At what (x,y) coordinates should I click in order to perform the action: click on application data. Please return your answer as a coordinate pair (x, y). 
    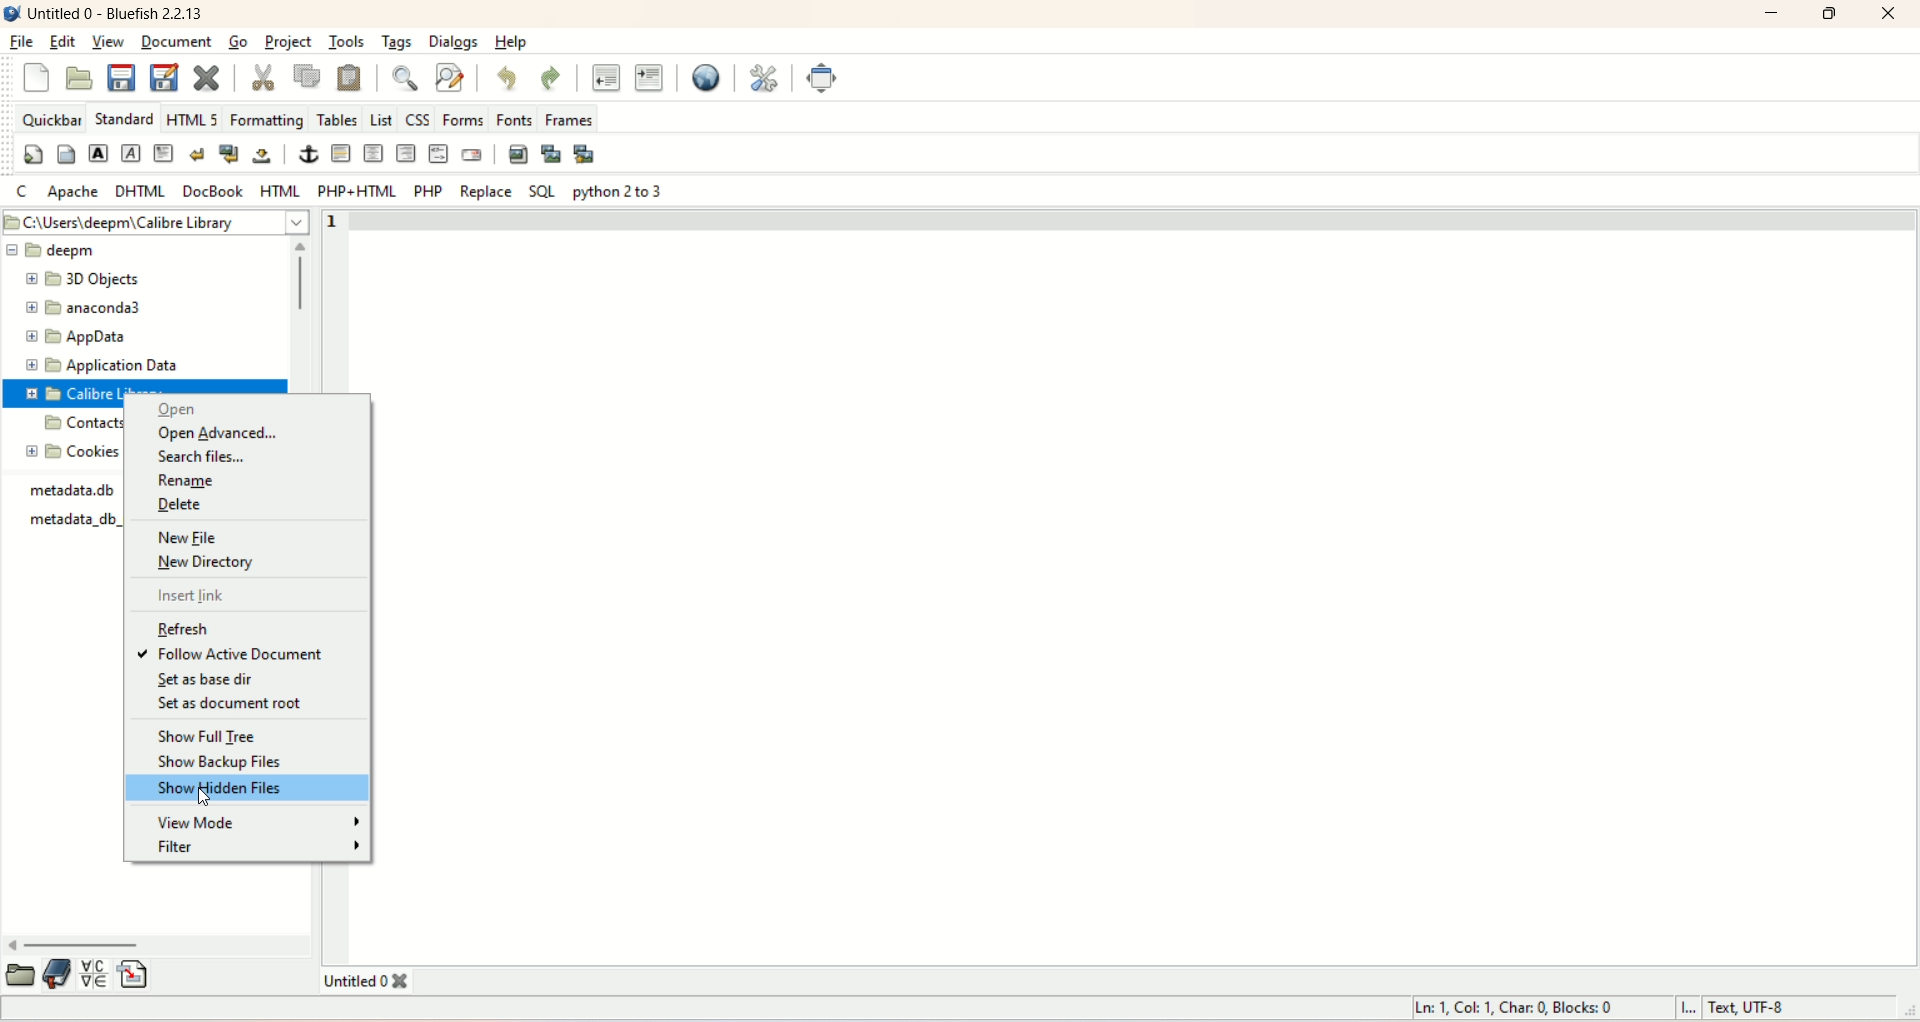
    Looking at the image, I should click on (99, 367).